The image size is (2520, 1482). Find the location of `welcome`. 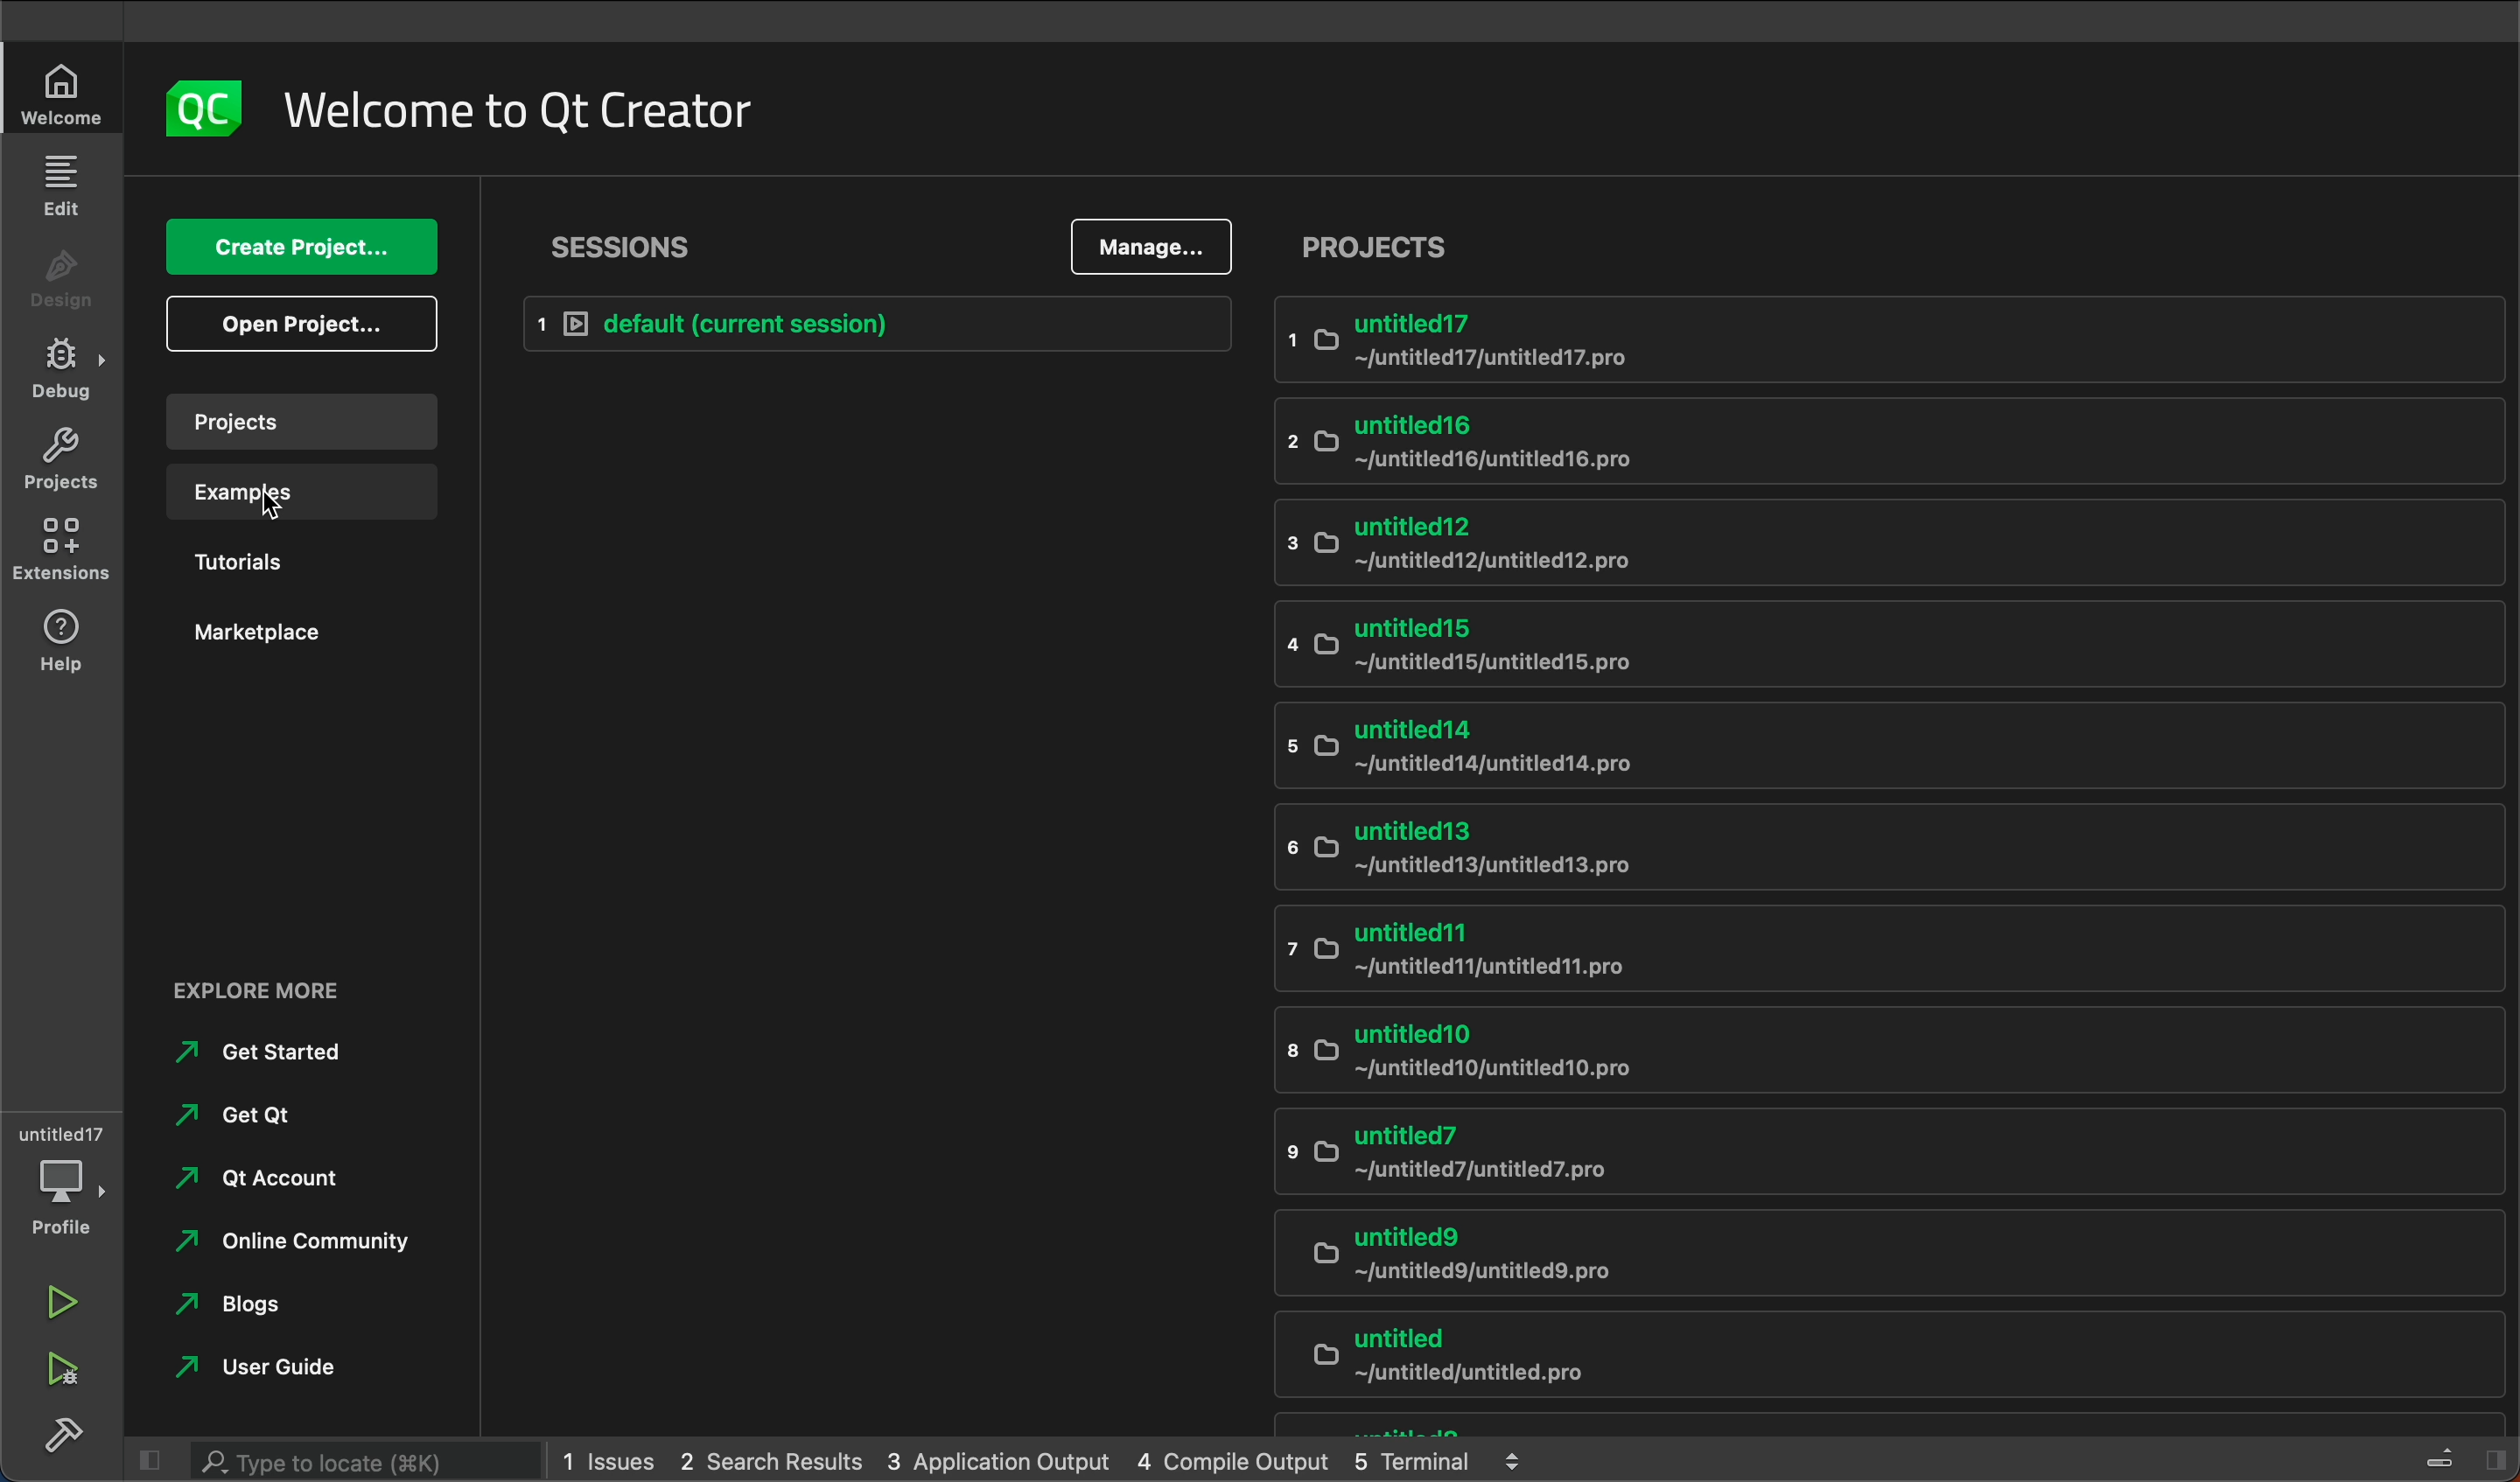

welcome is located at coordinates (62, 95).